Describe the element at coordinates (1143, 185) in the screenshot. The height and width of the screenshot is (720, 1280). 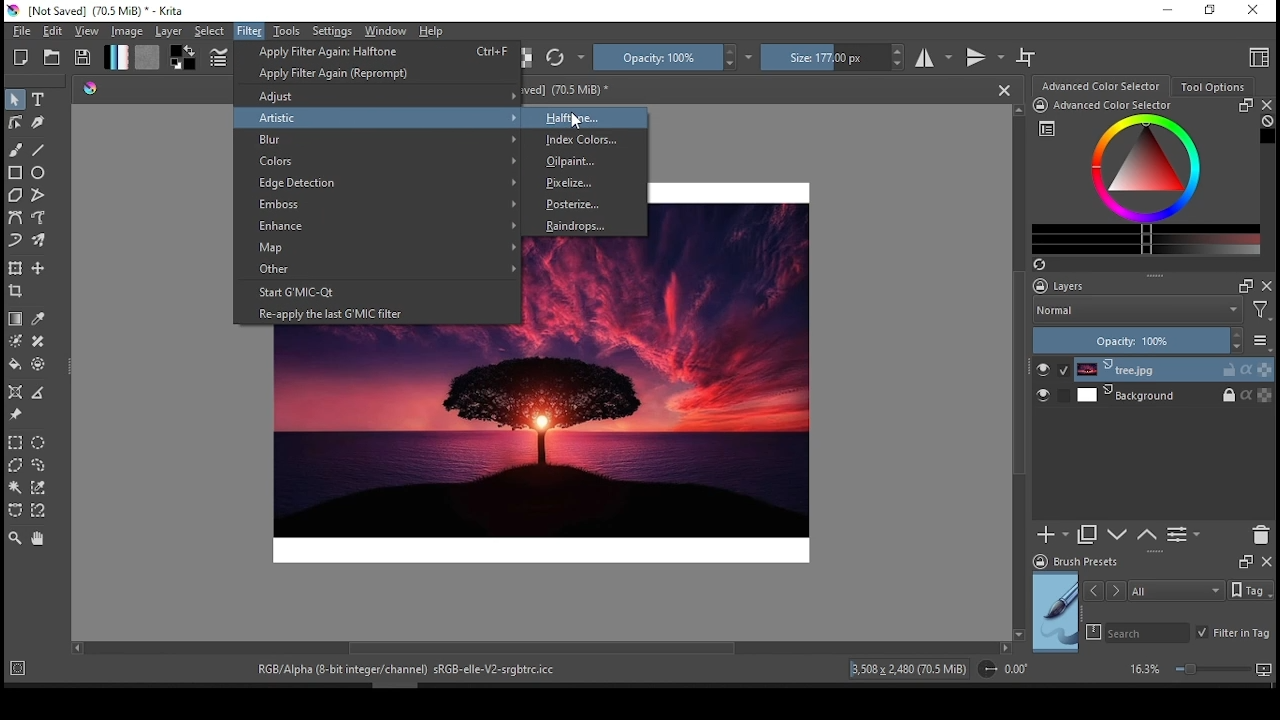
I see `advanced color selector` at that location.